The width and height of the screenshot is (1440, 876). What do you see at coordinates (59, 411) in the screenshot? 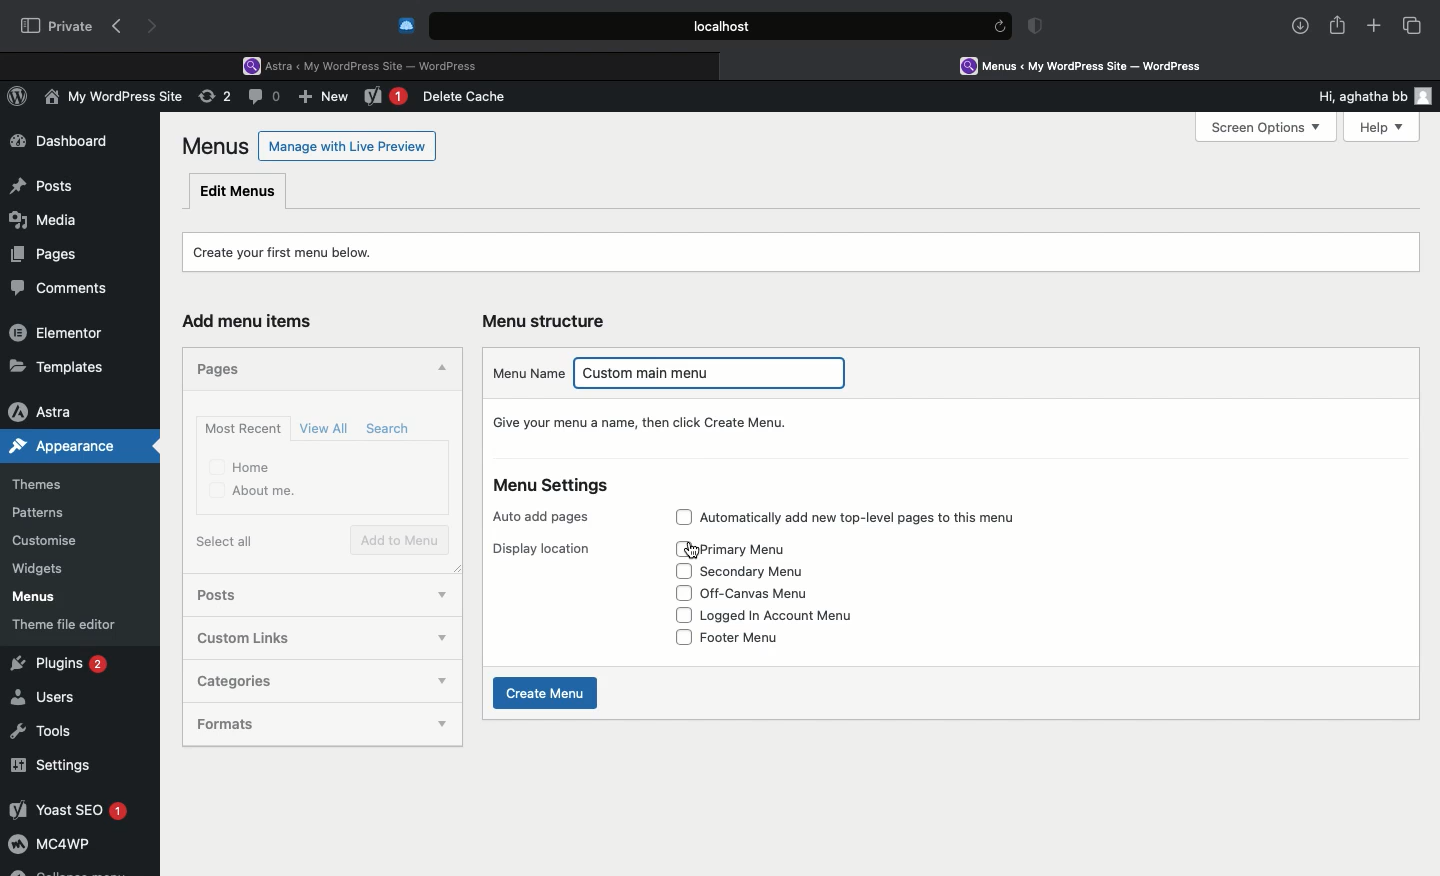
I see `Astra` at bounding box center [59, 411].